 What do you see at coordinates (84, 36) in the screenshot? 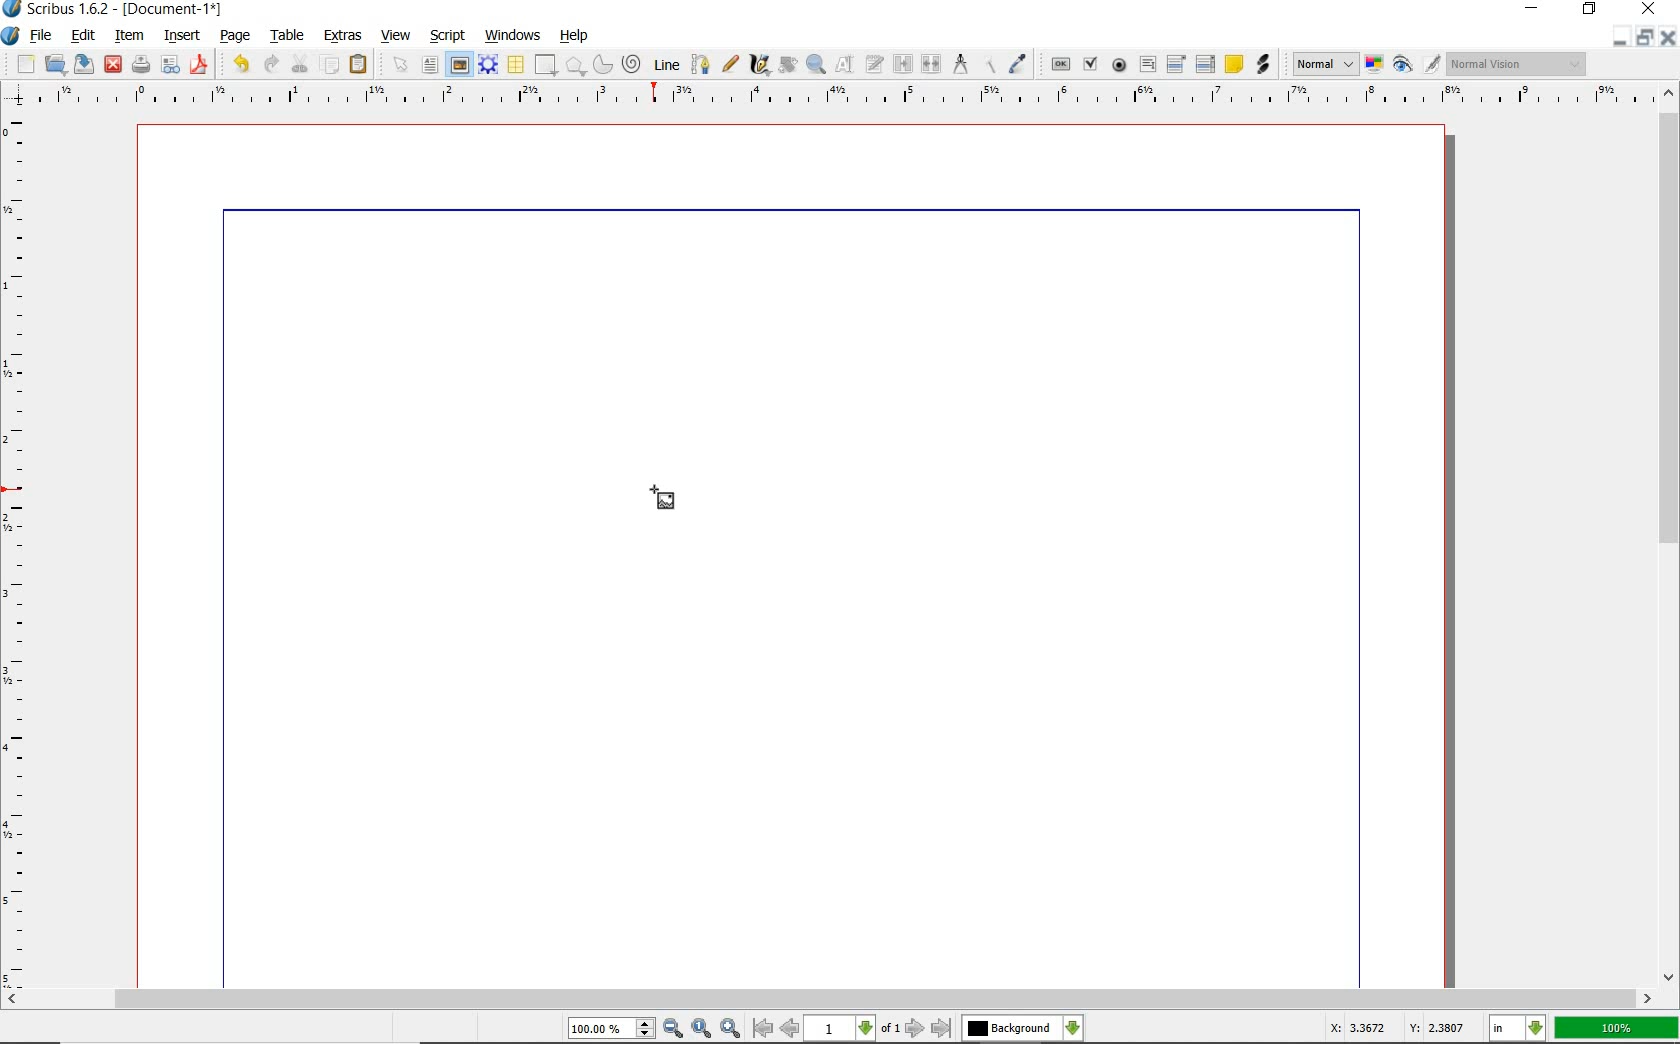
I see `edit` at bounding box center [84, 36].